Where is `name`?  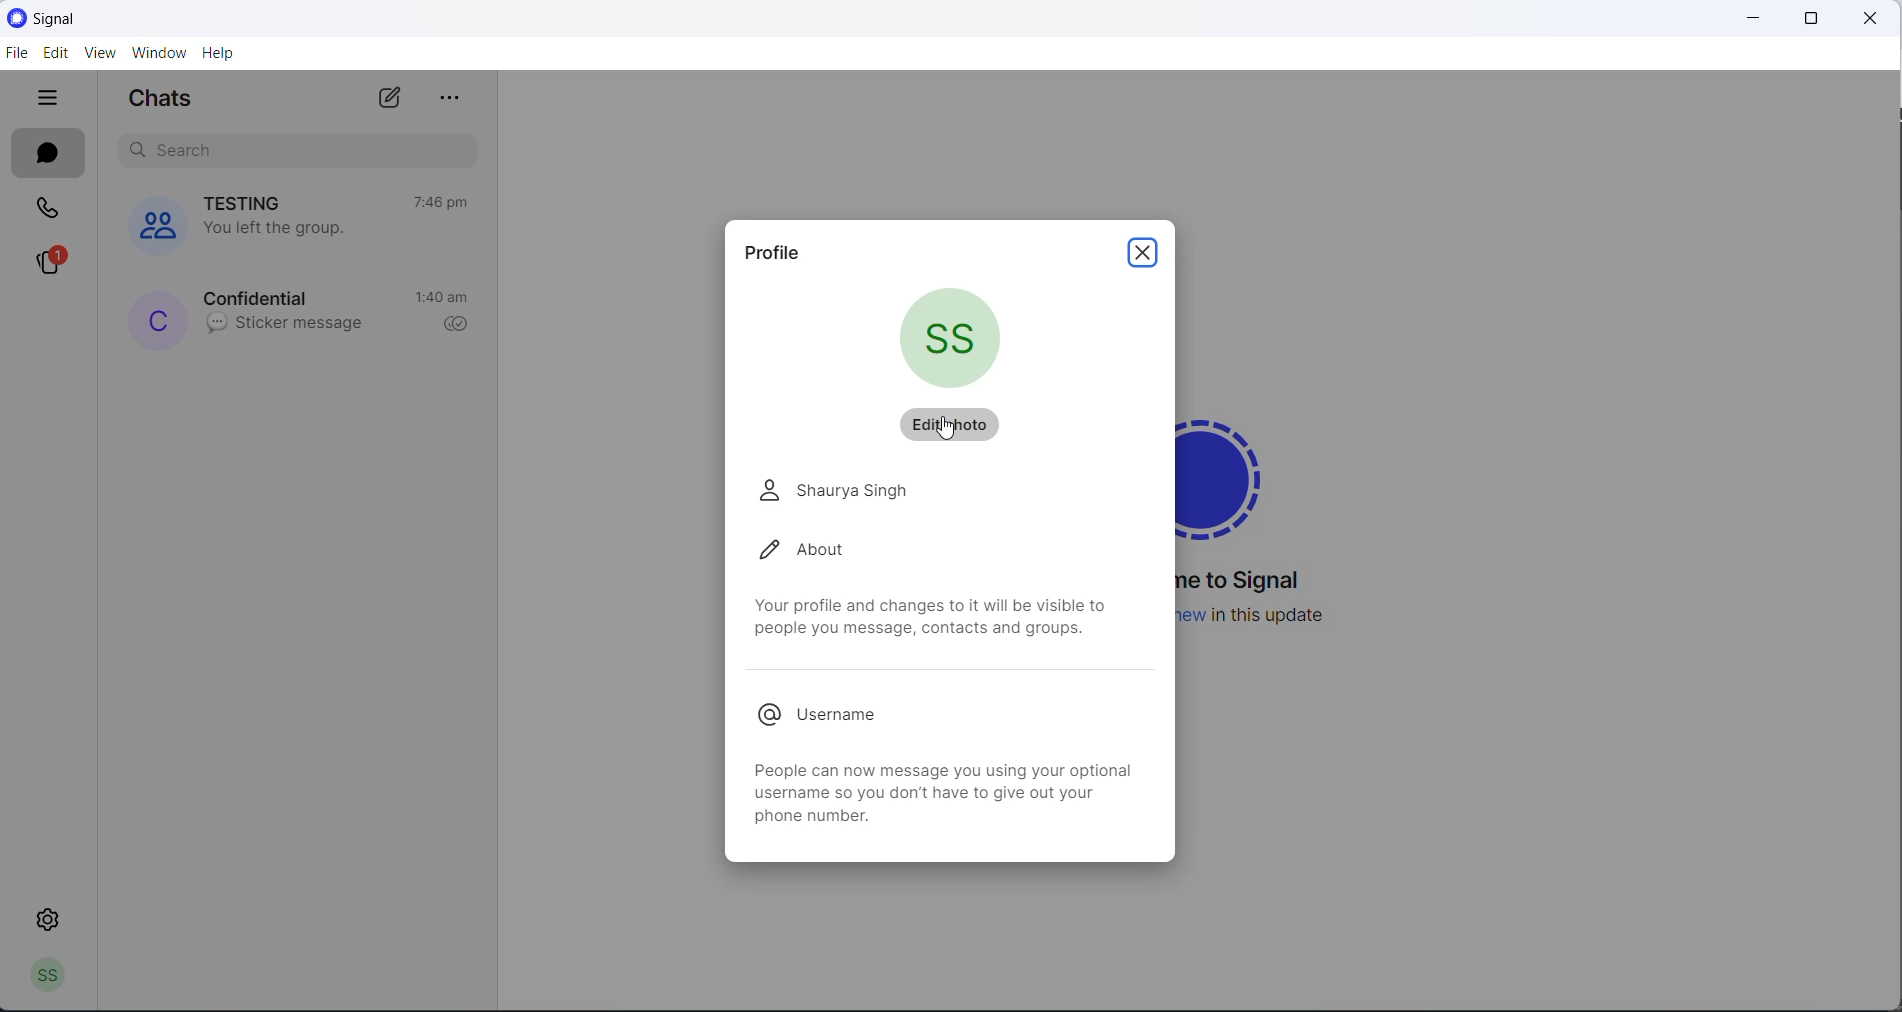
name is located at coordinates (862, 493).